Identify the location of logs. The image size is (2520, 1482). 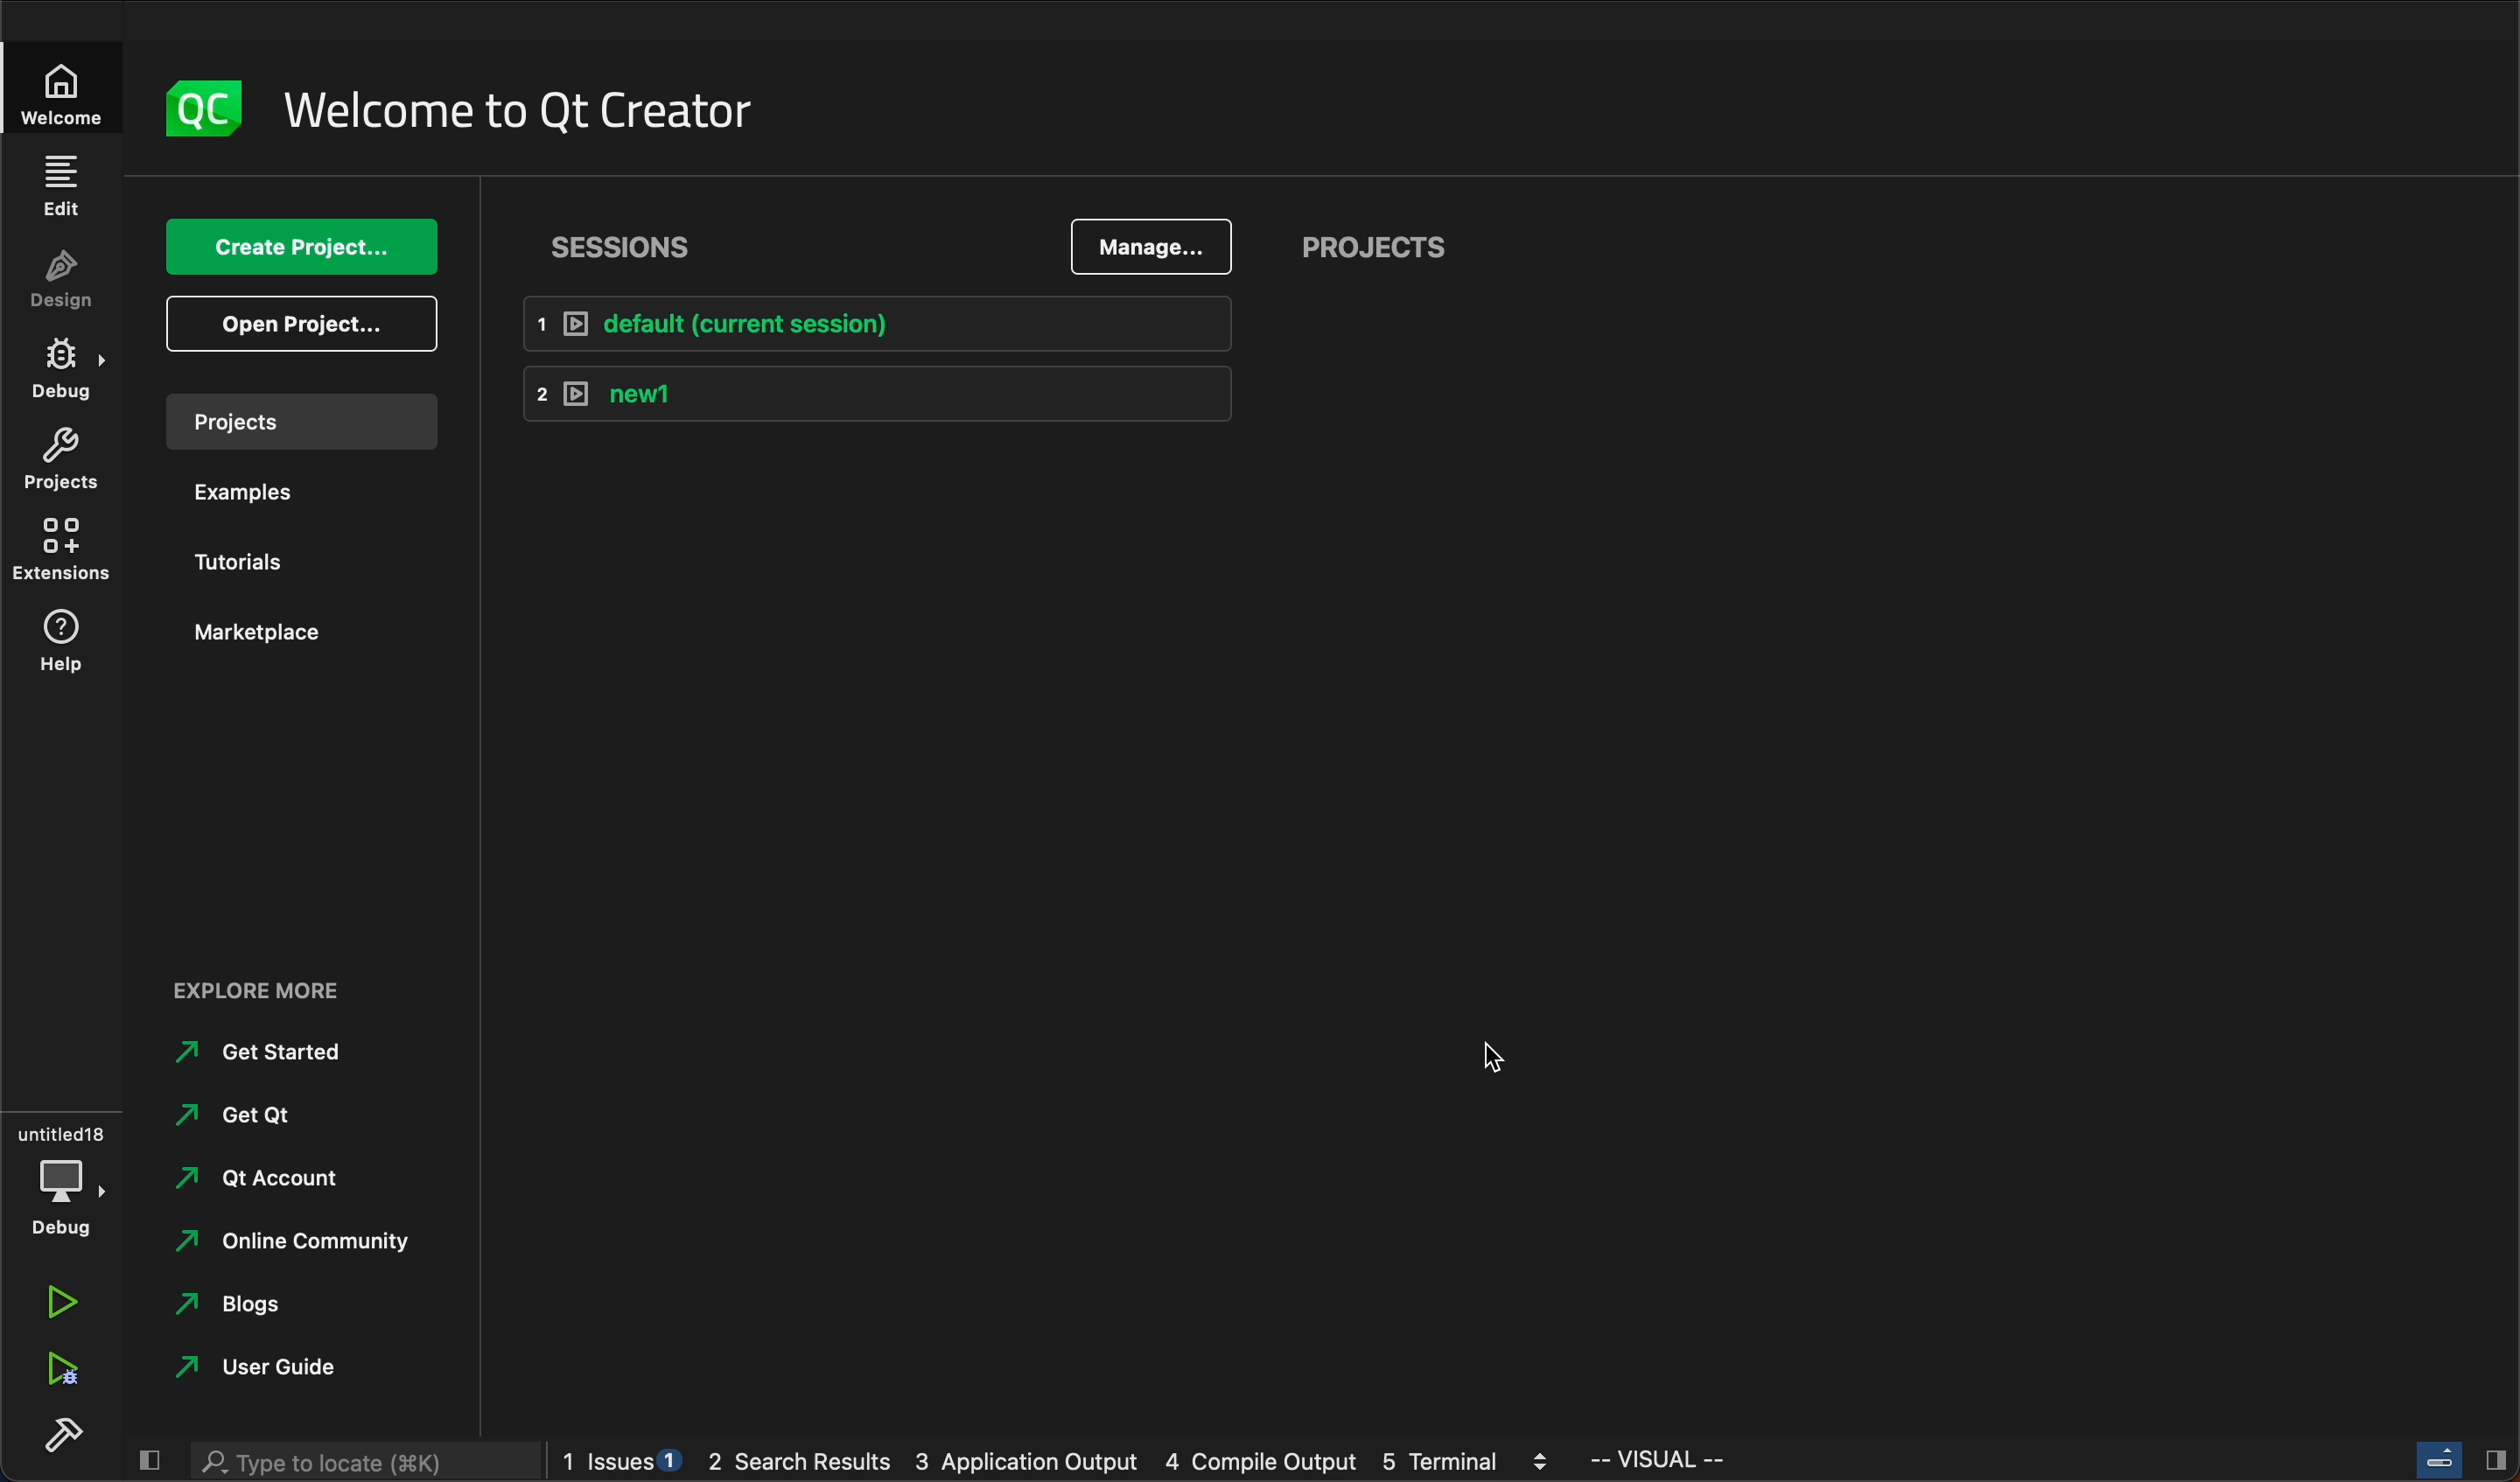
(1057, 1463).